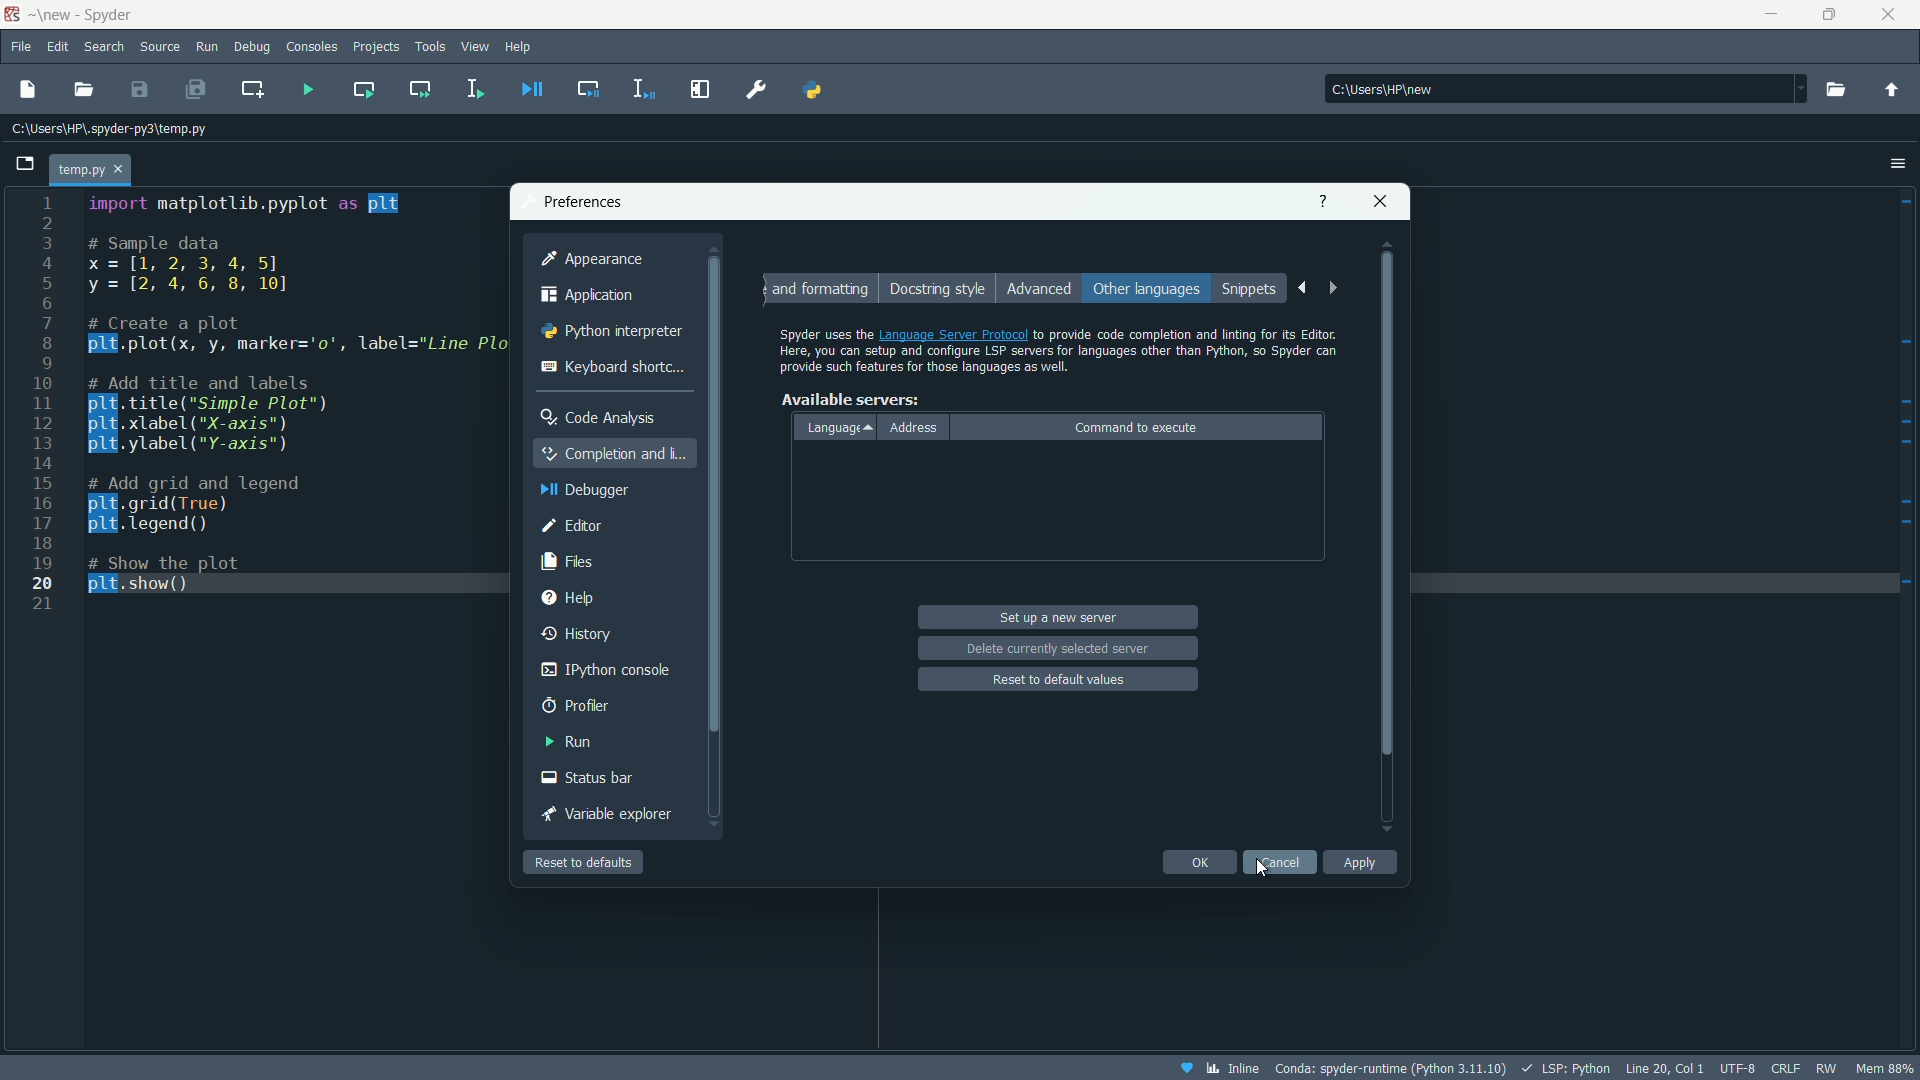  I want to click on run current cell and go to the next one, so click(421, 89).